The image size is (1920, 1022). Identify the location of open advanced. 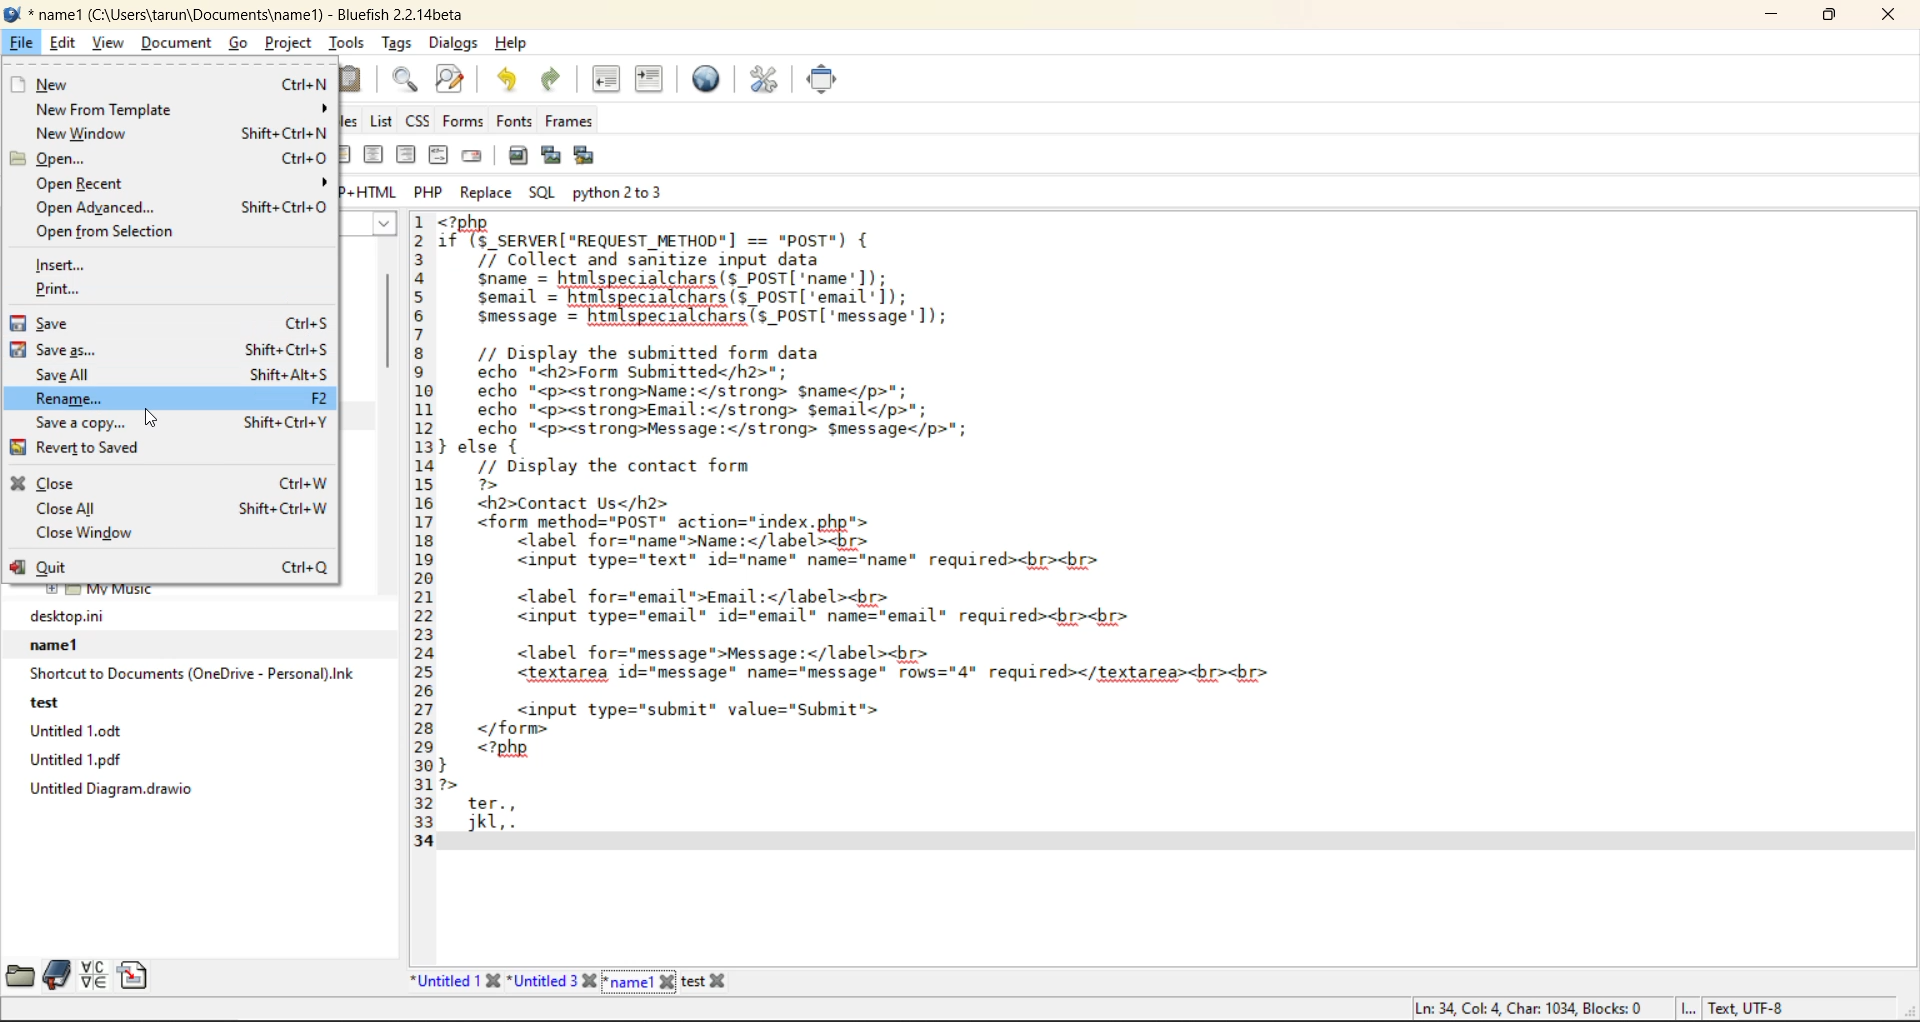
(179, 207).